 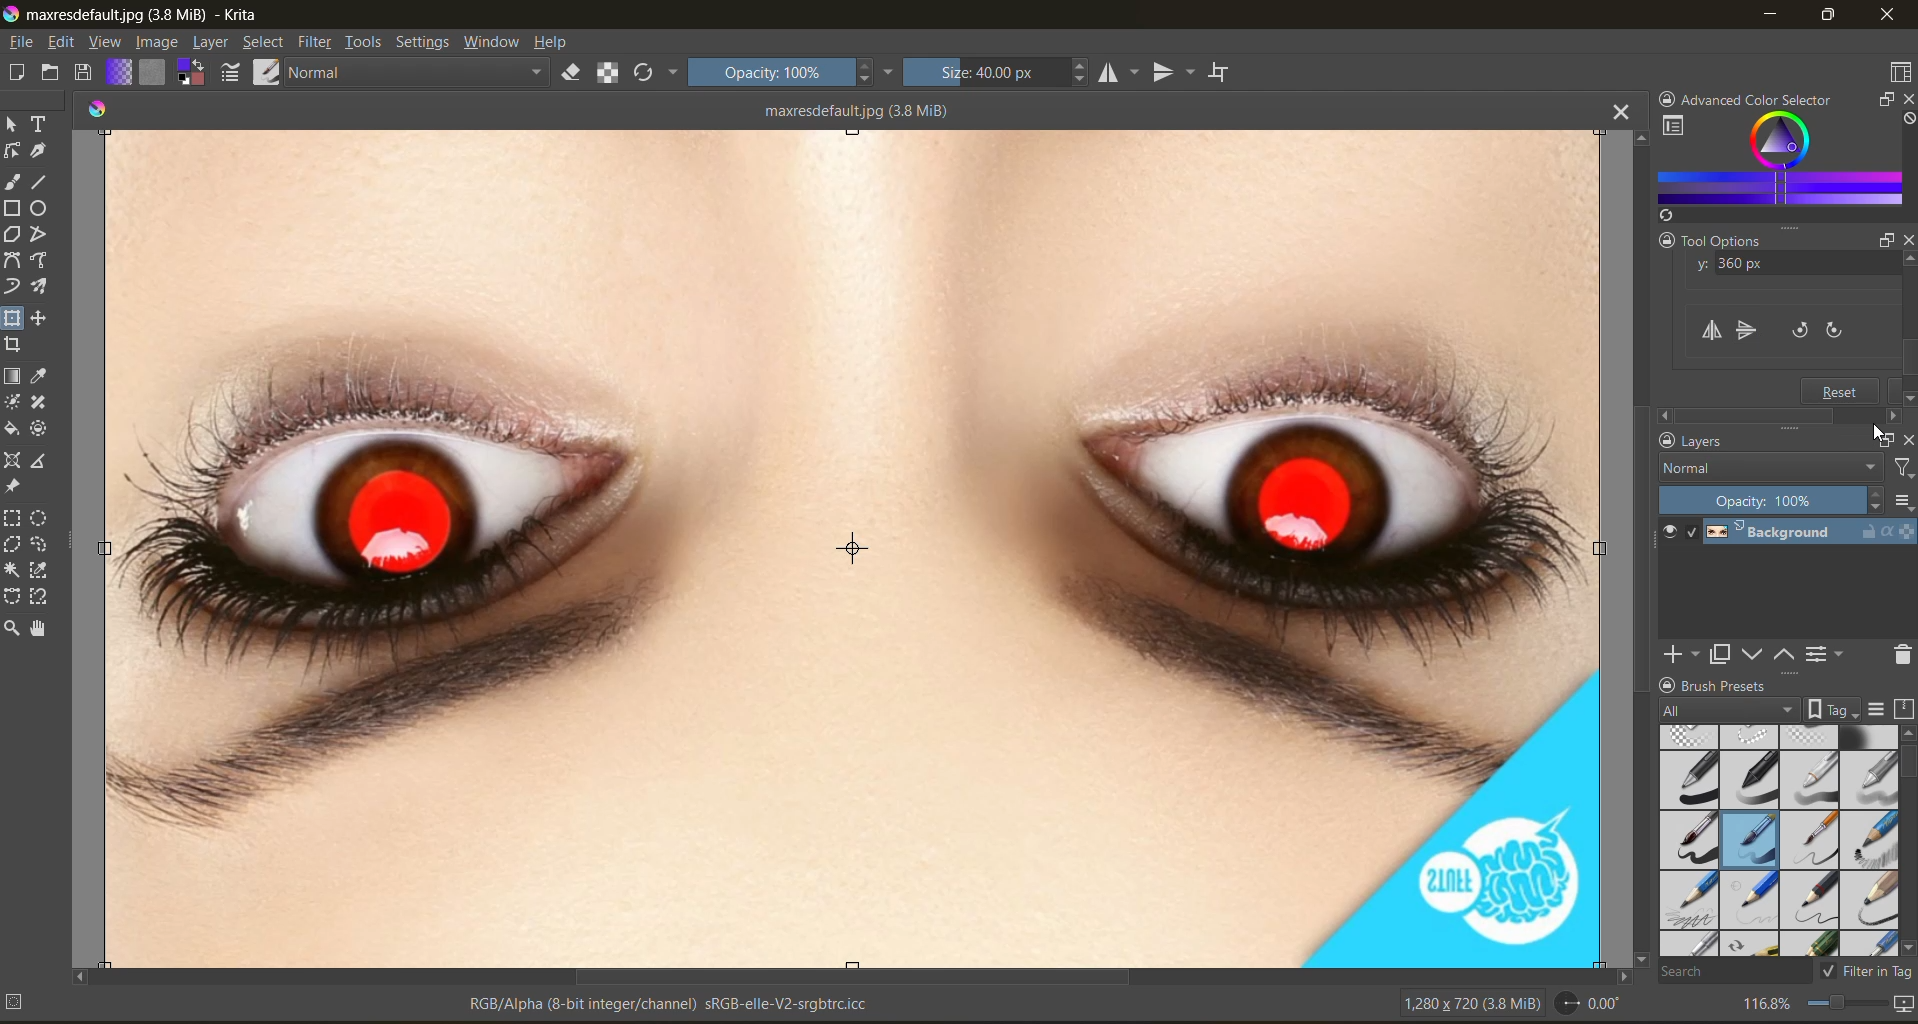 I want to click on help, so click(x=555, y=42).